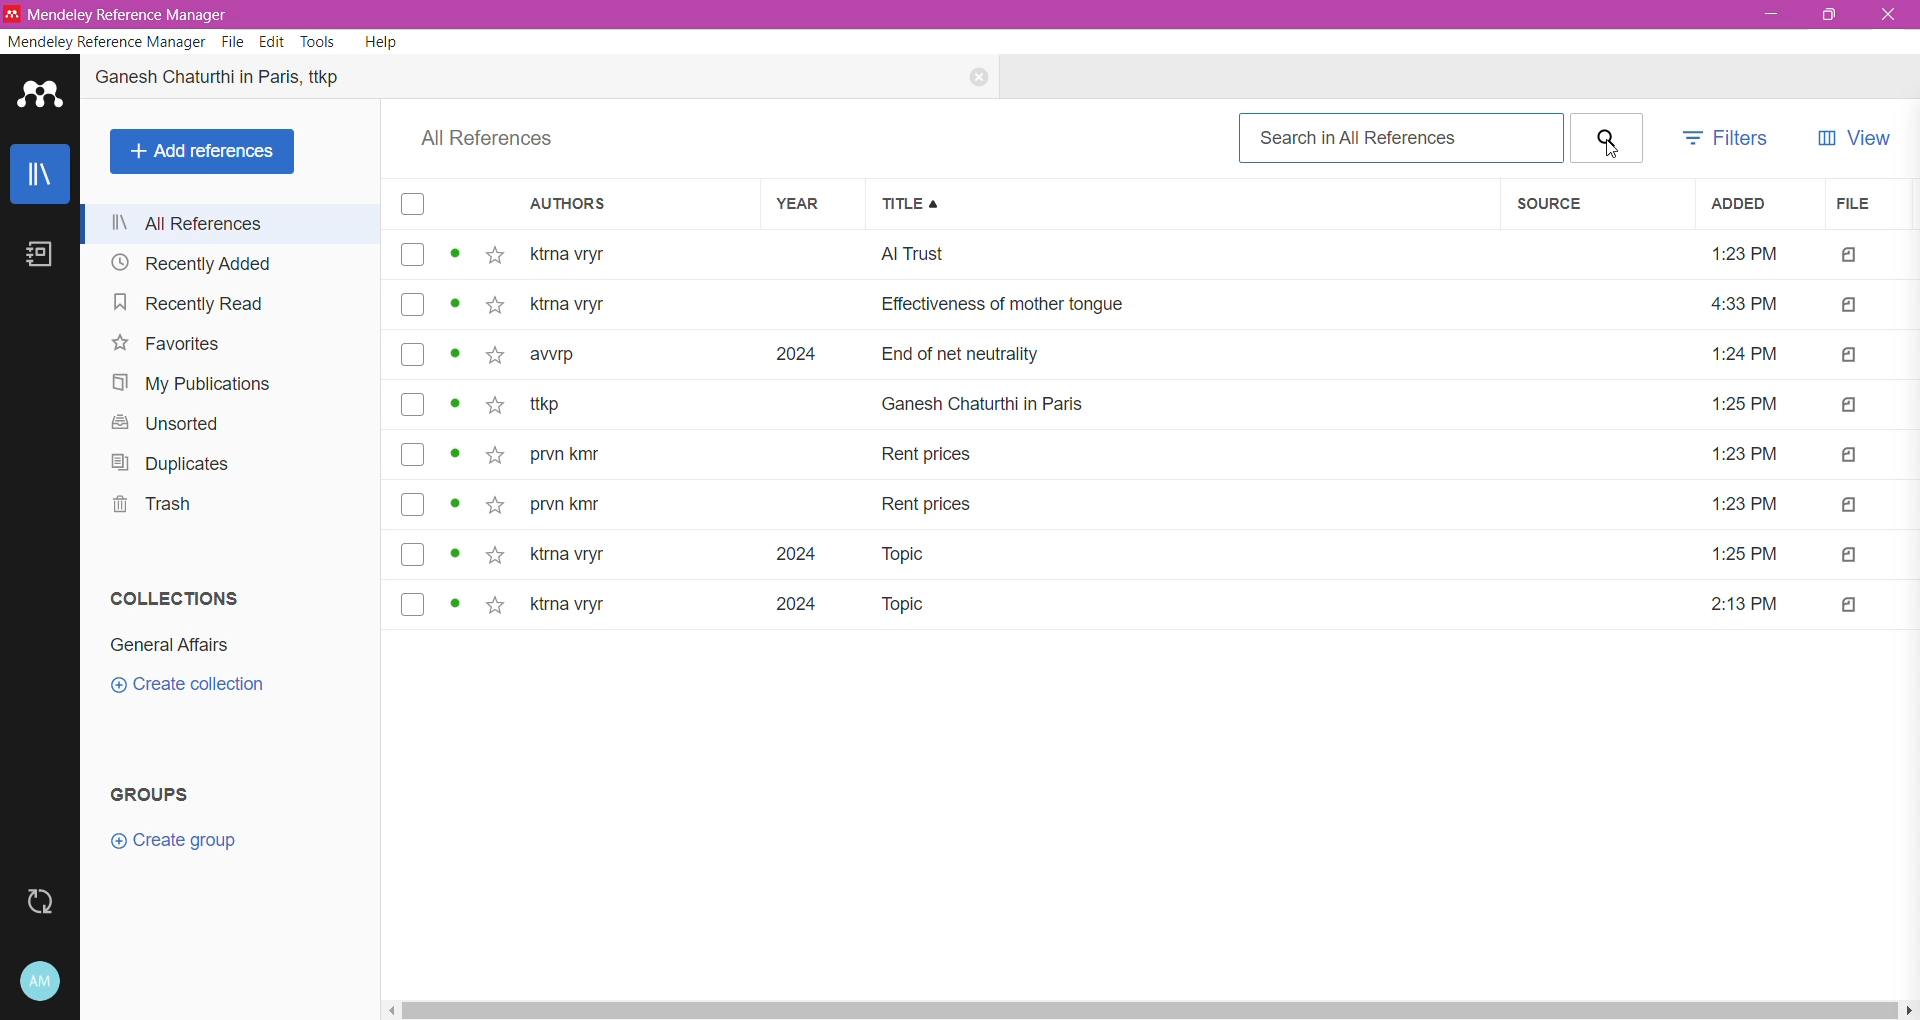 The height and width of the screenshot is (1020, 1920). I want to click on Notes, so click(39, 256).